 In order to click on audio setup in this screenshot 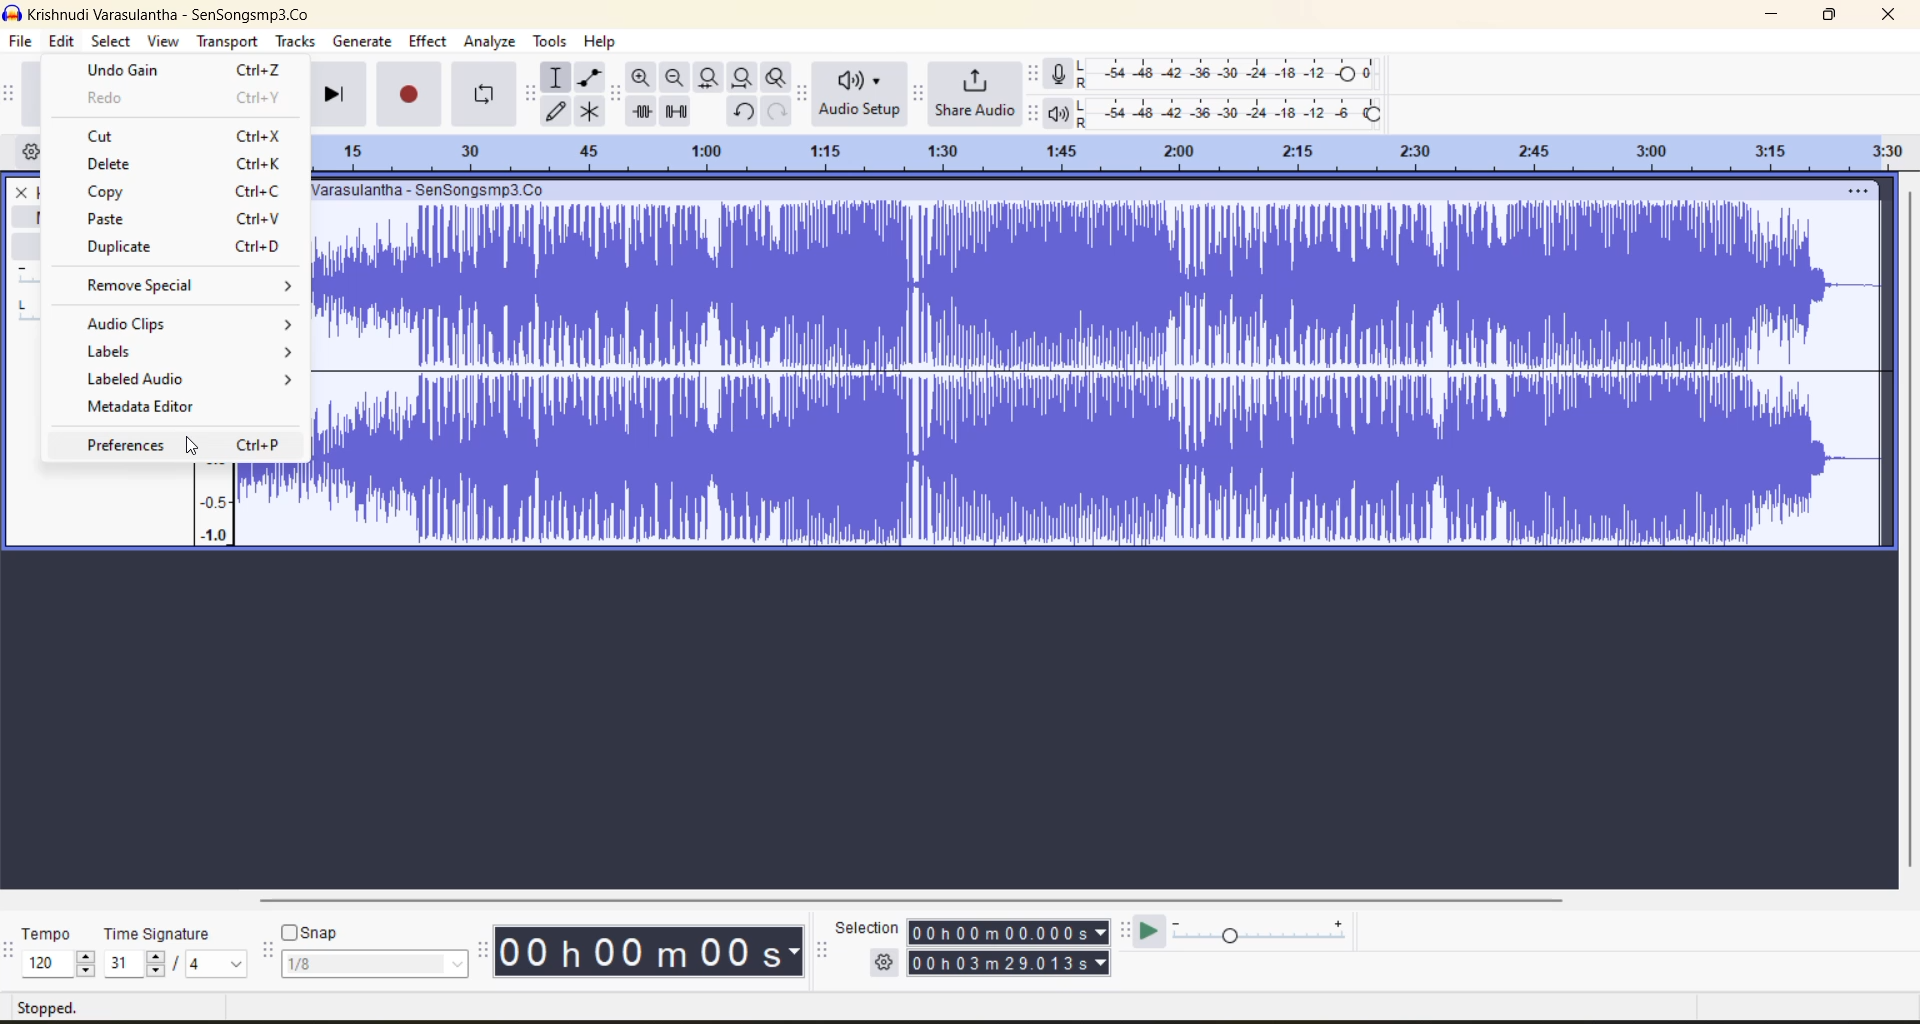, I will do `click(861, 96)`.